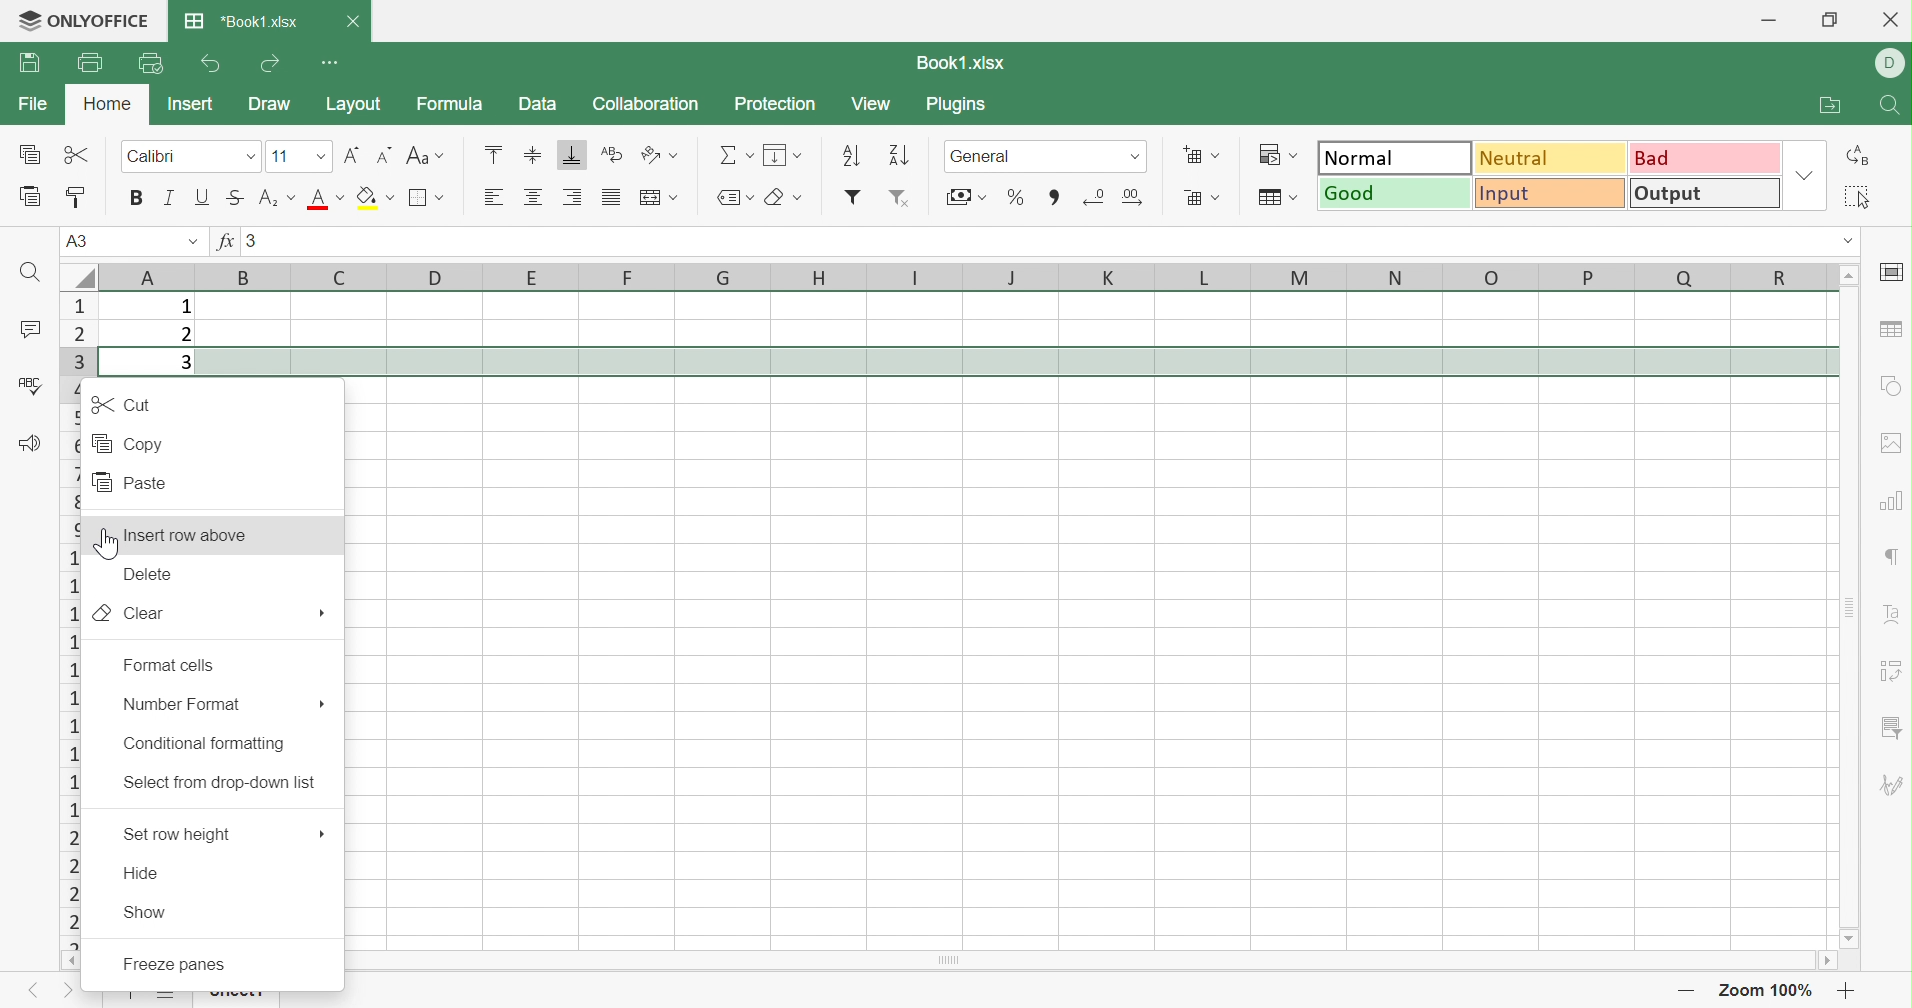  What do you see at coordinates (536, 105) in the screenshot?
I see `Data` at bounding box center [536, 105].